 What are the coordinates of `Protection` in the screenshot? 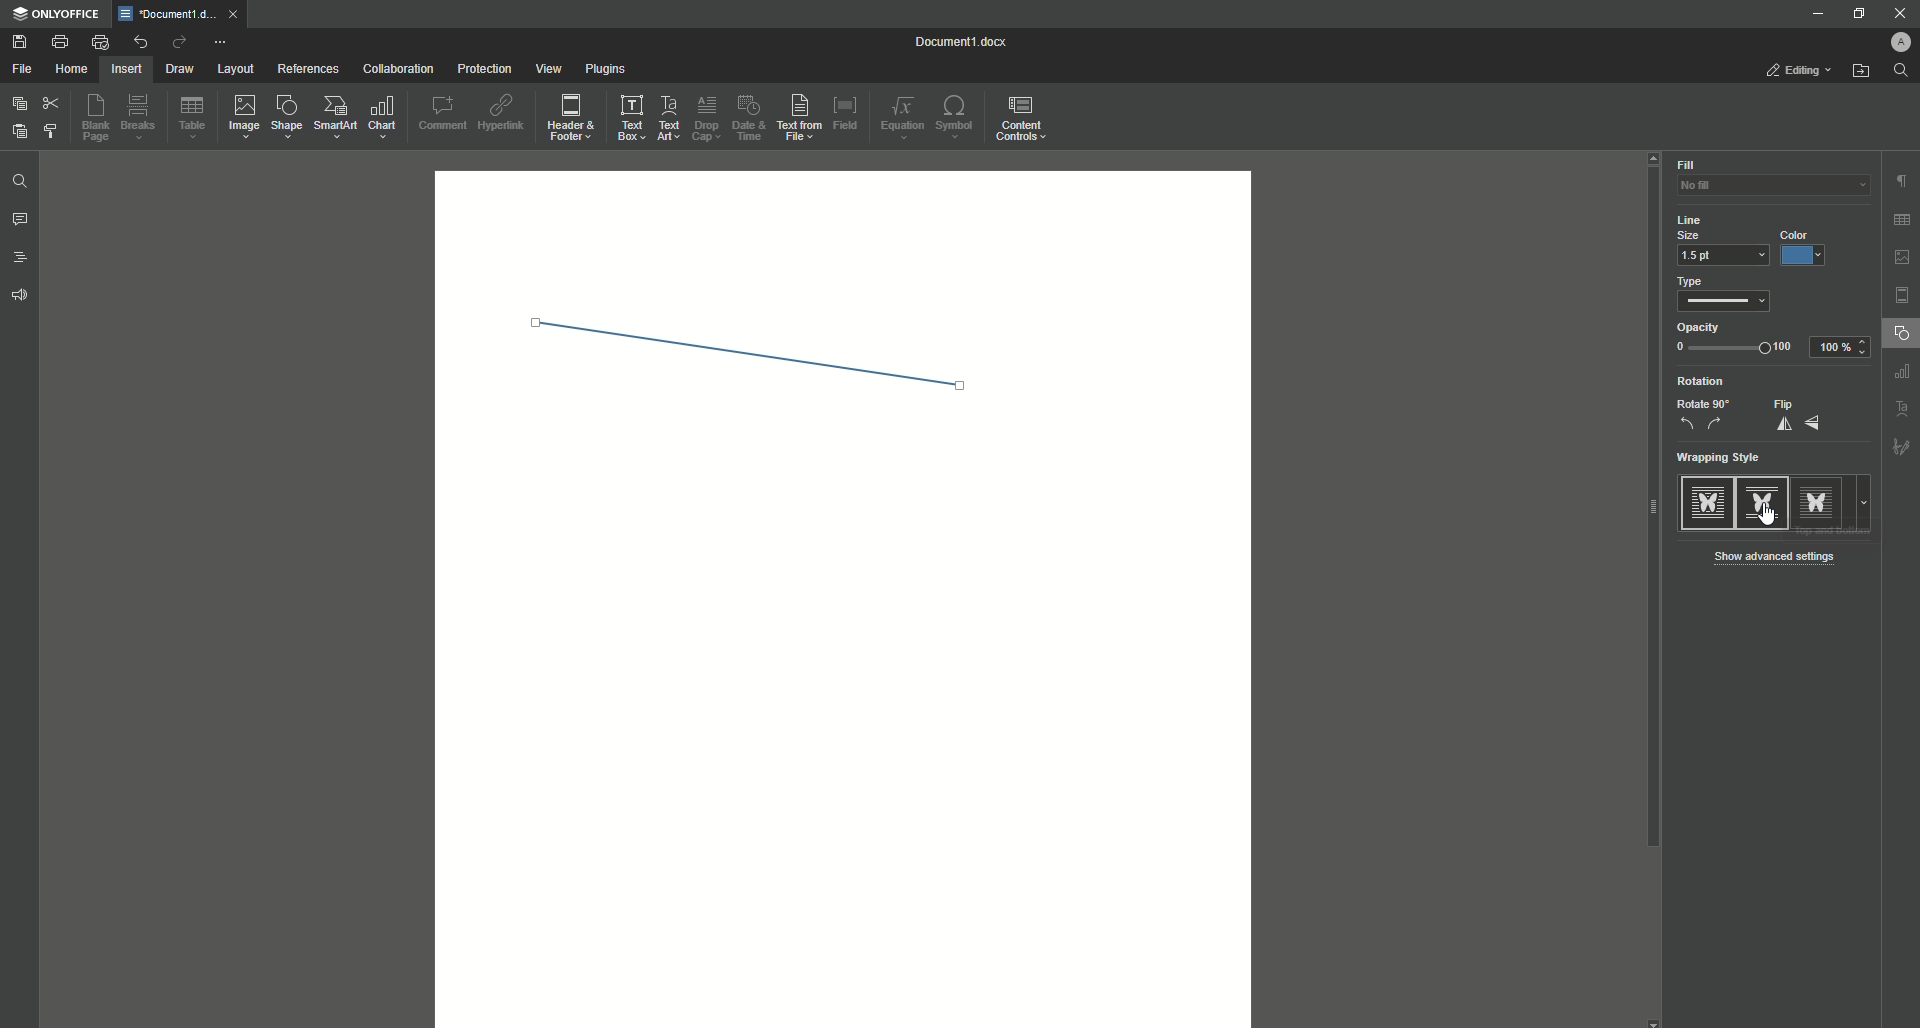 It's located at (483, 69).